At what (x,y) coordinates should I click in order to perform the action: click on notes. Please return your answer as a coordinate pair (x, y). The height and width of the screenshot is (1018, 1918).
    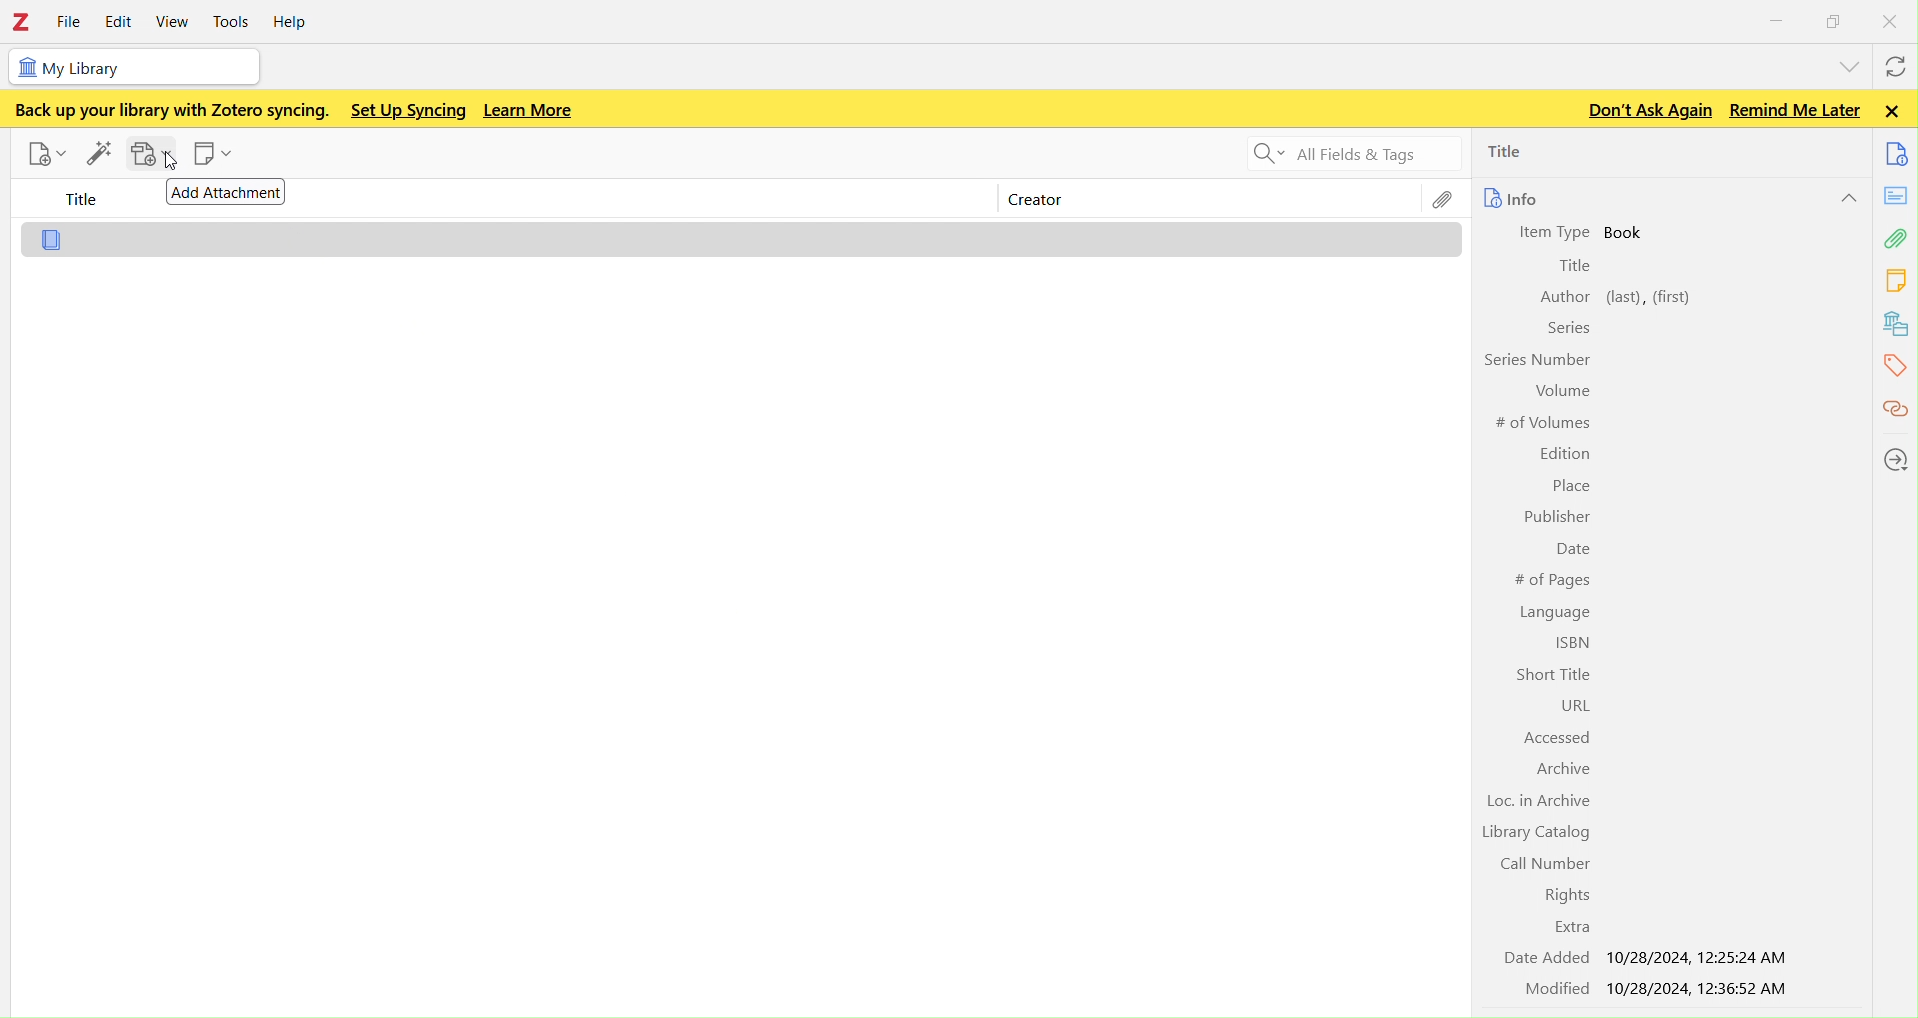
    Looking at the image, I should click on (1897, 194).